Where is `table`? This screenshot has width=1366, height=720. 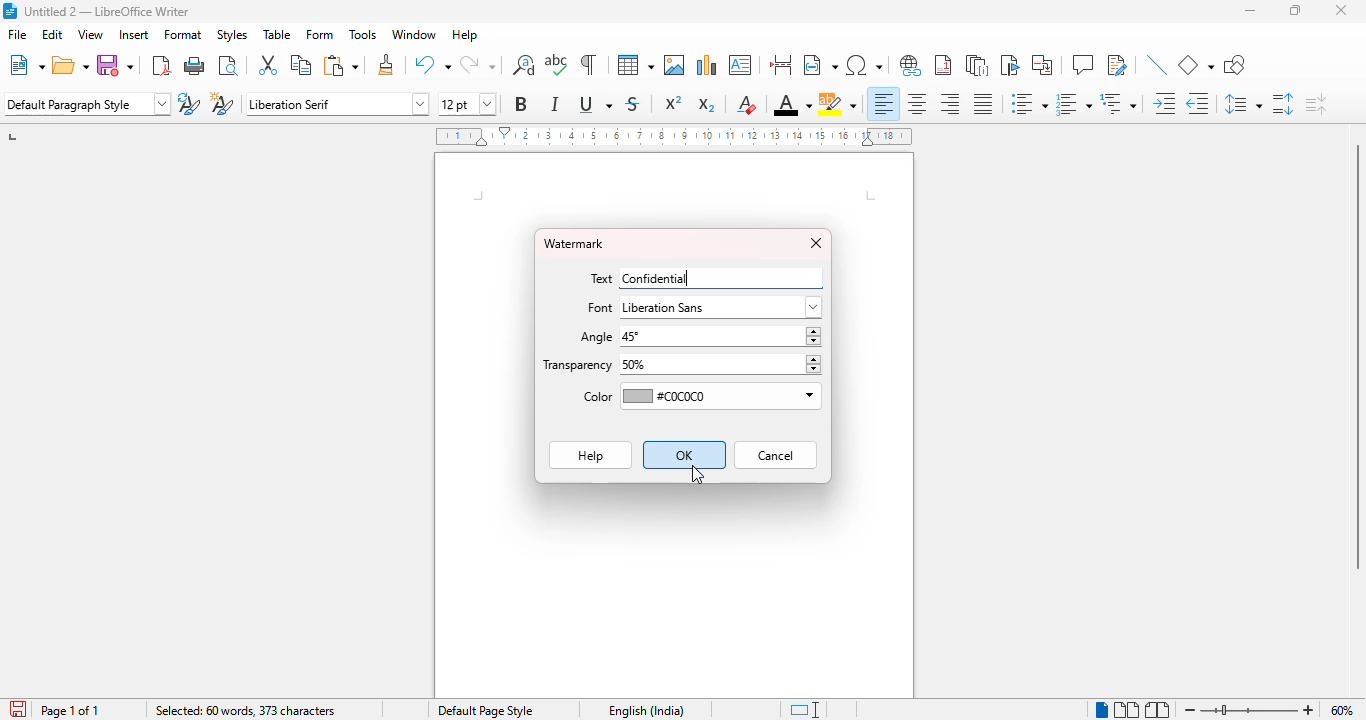
table is located at coordinates (277, 34).